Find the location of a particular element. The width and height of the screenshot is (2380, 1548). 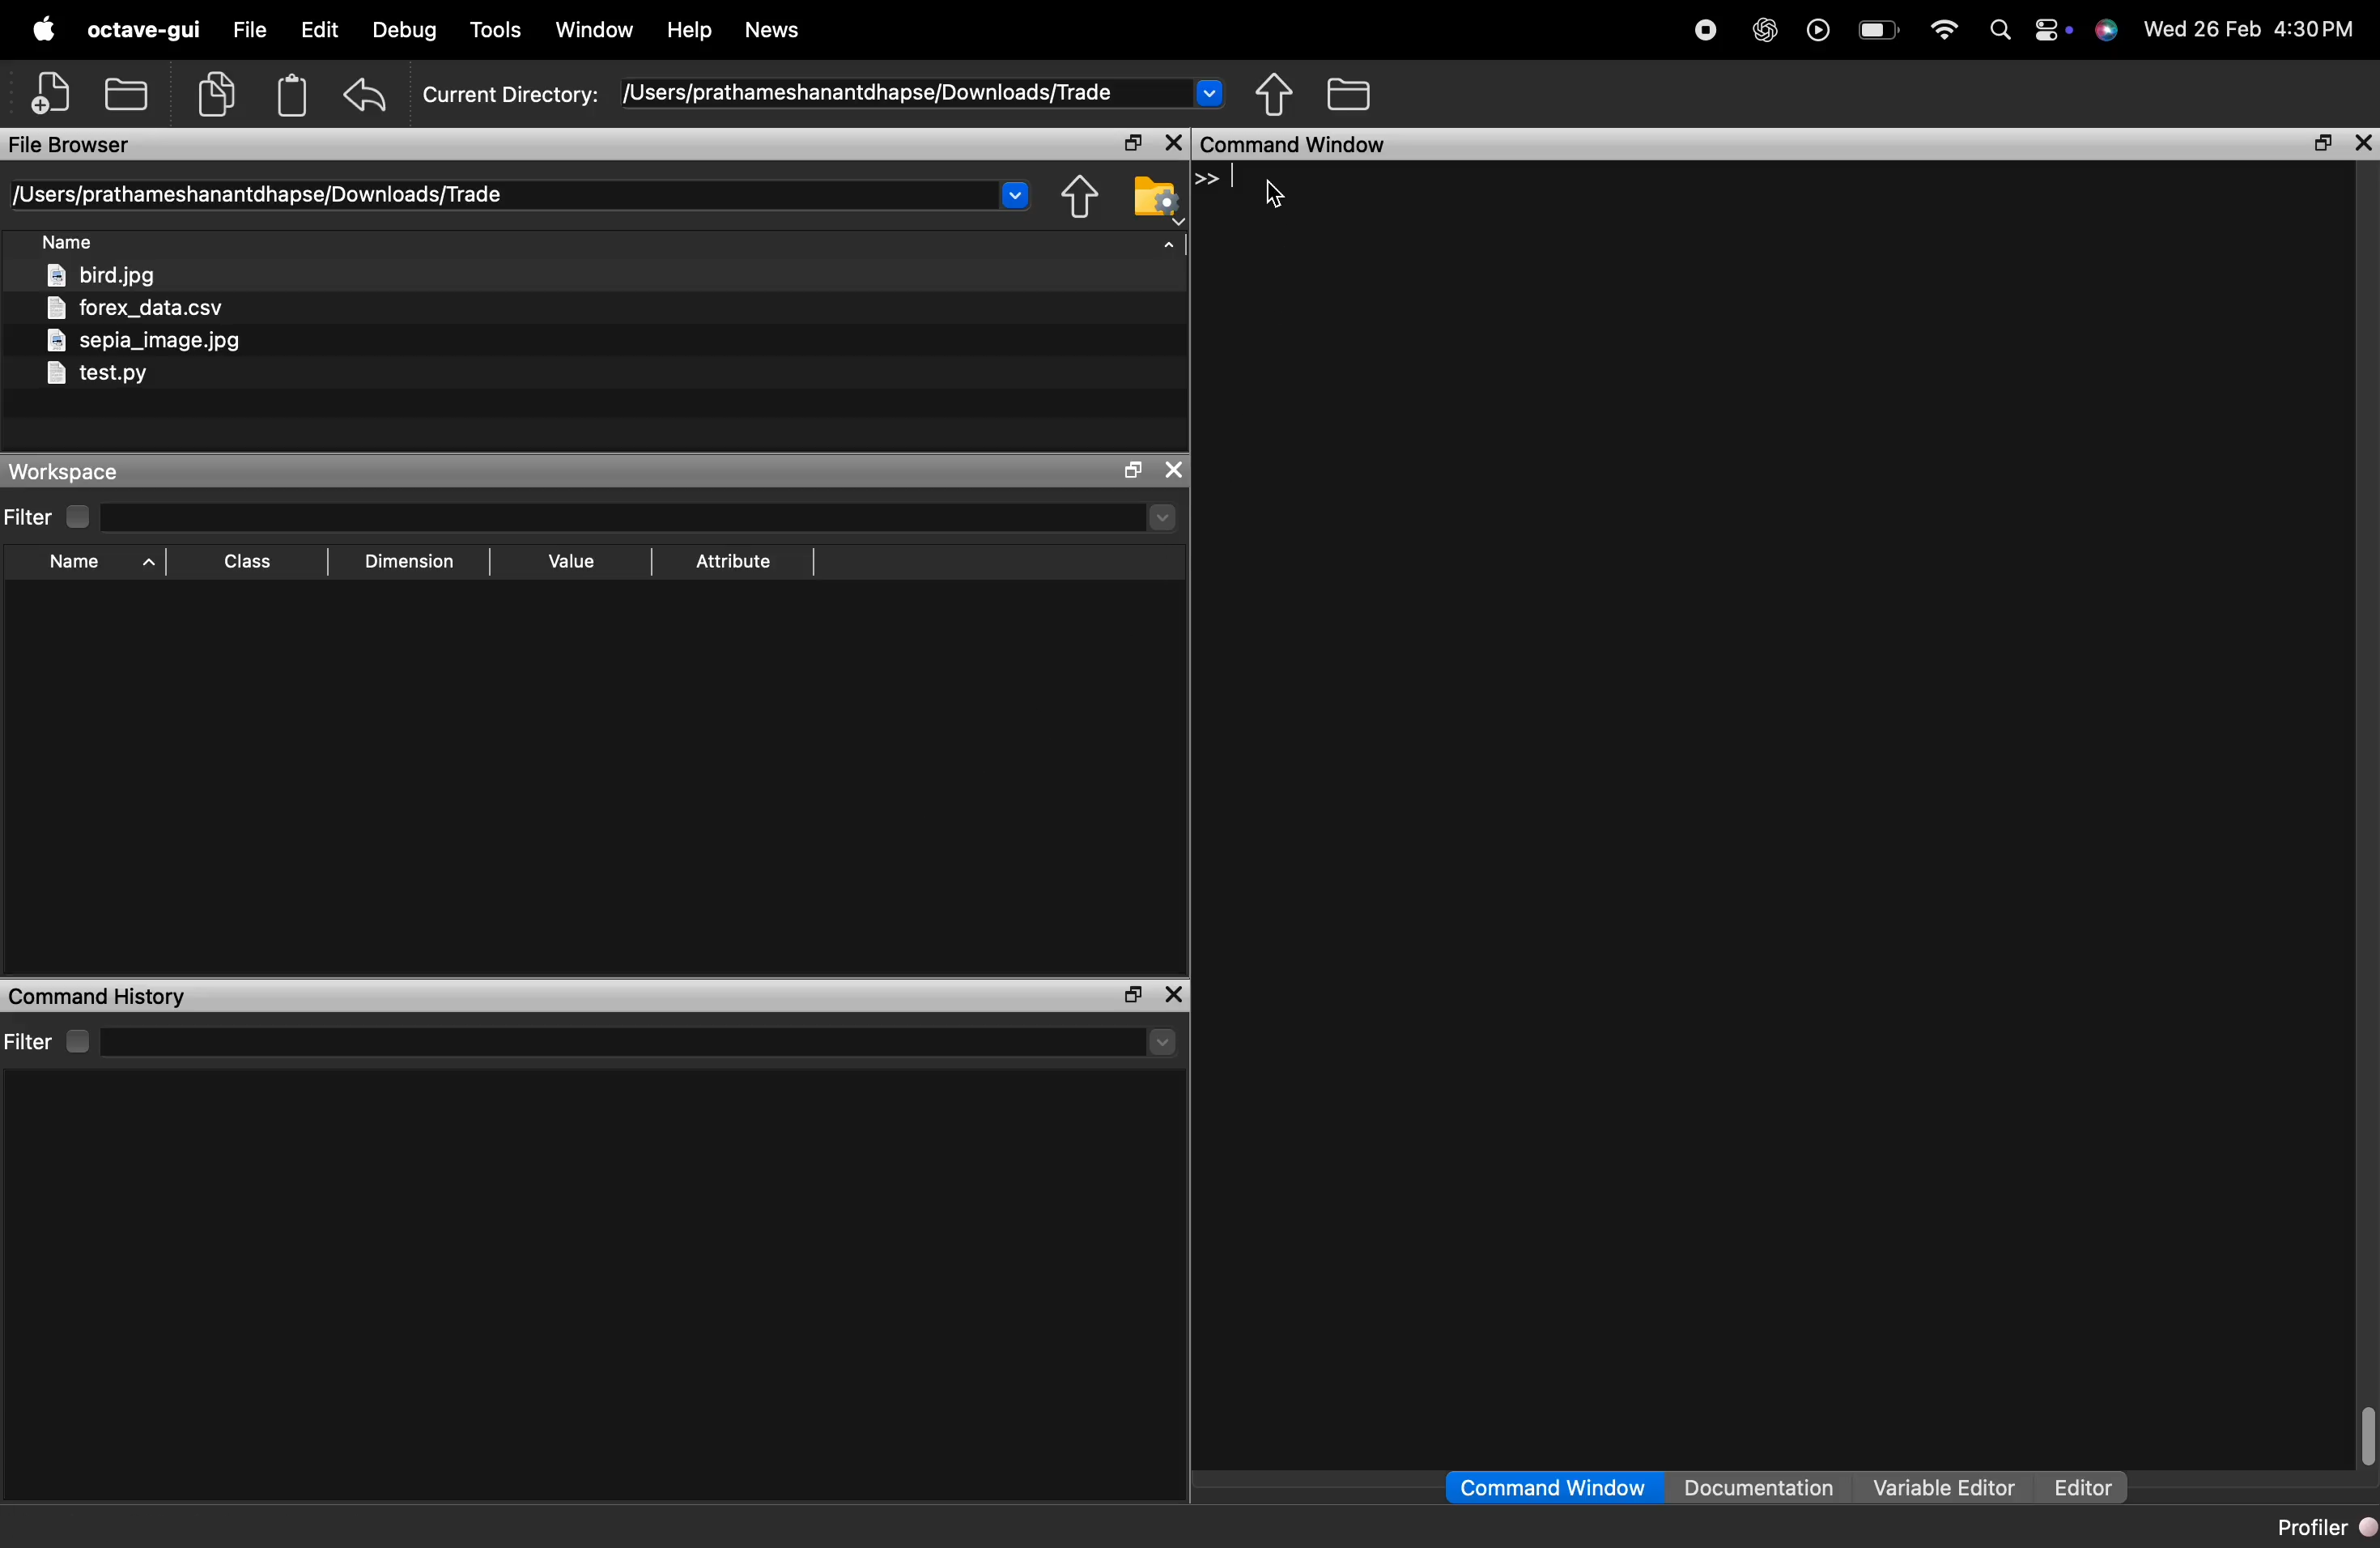

folder settings is located at coordinates (1156, 198).